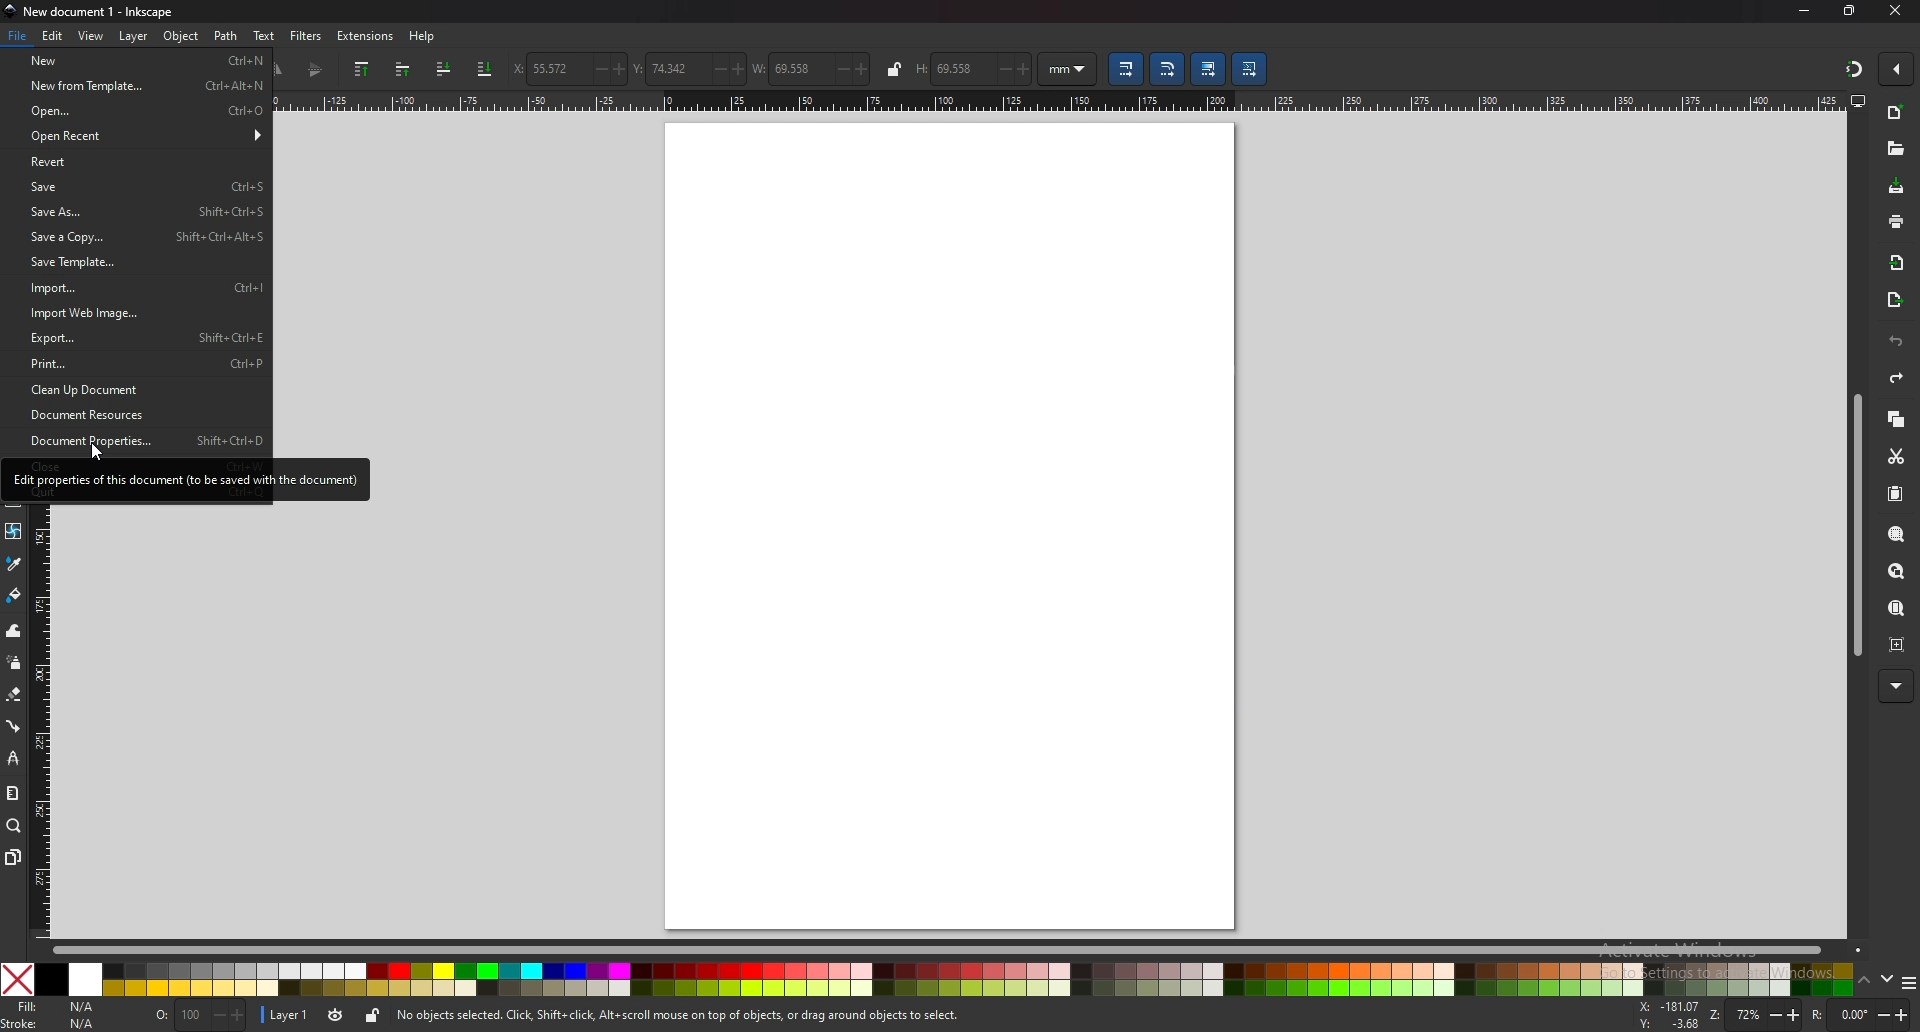  What do you see at coordinates (94, 35) in the screenshot?
I see `view` at bounding box center [94, 35].